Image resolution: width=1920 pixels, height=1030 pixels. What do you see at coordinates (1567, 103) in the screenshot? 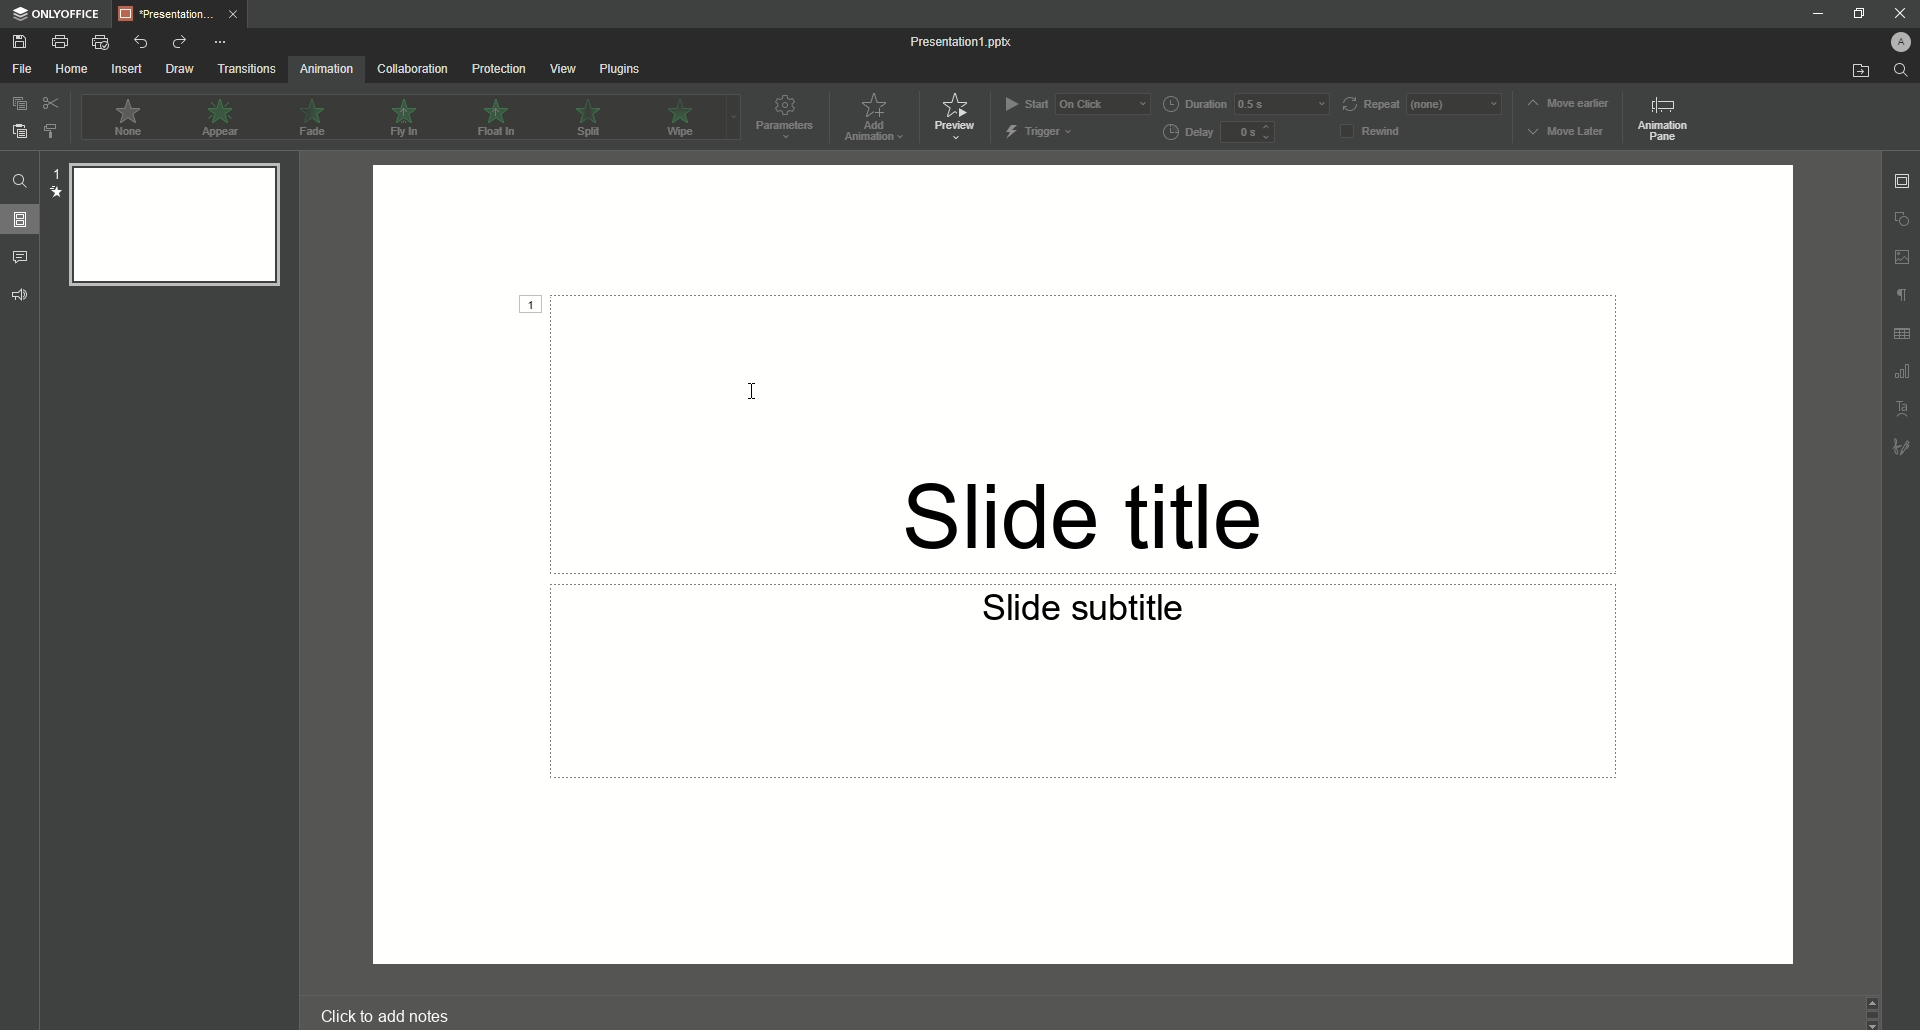
I see `Move earlier` at bounding box center [1567, 103].